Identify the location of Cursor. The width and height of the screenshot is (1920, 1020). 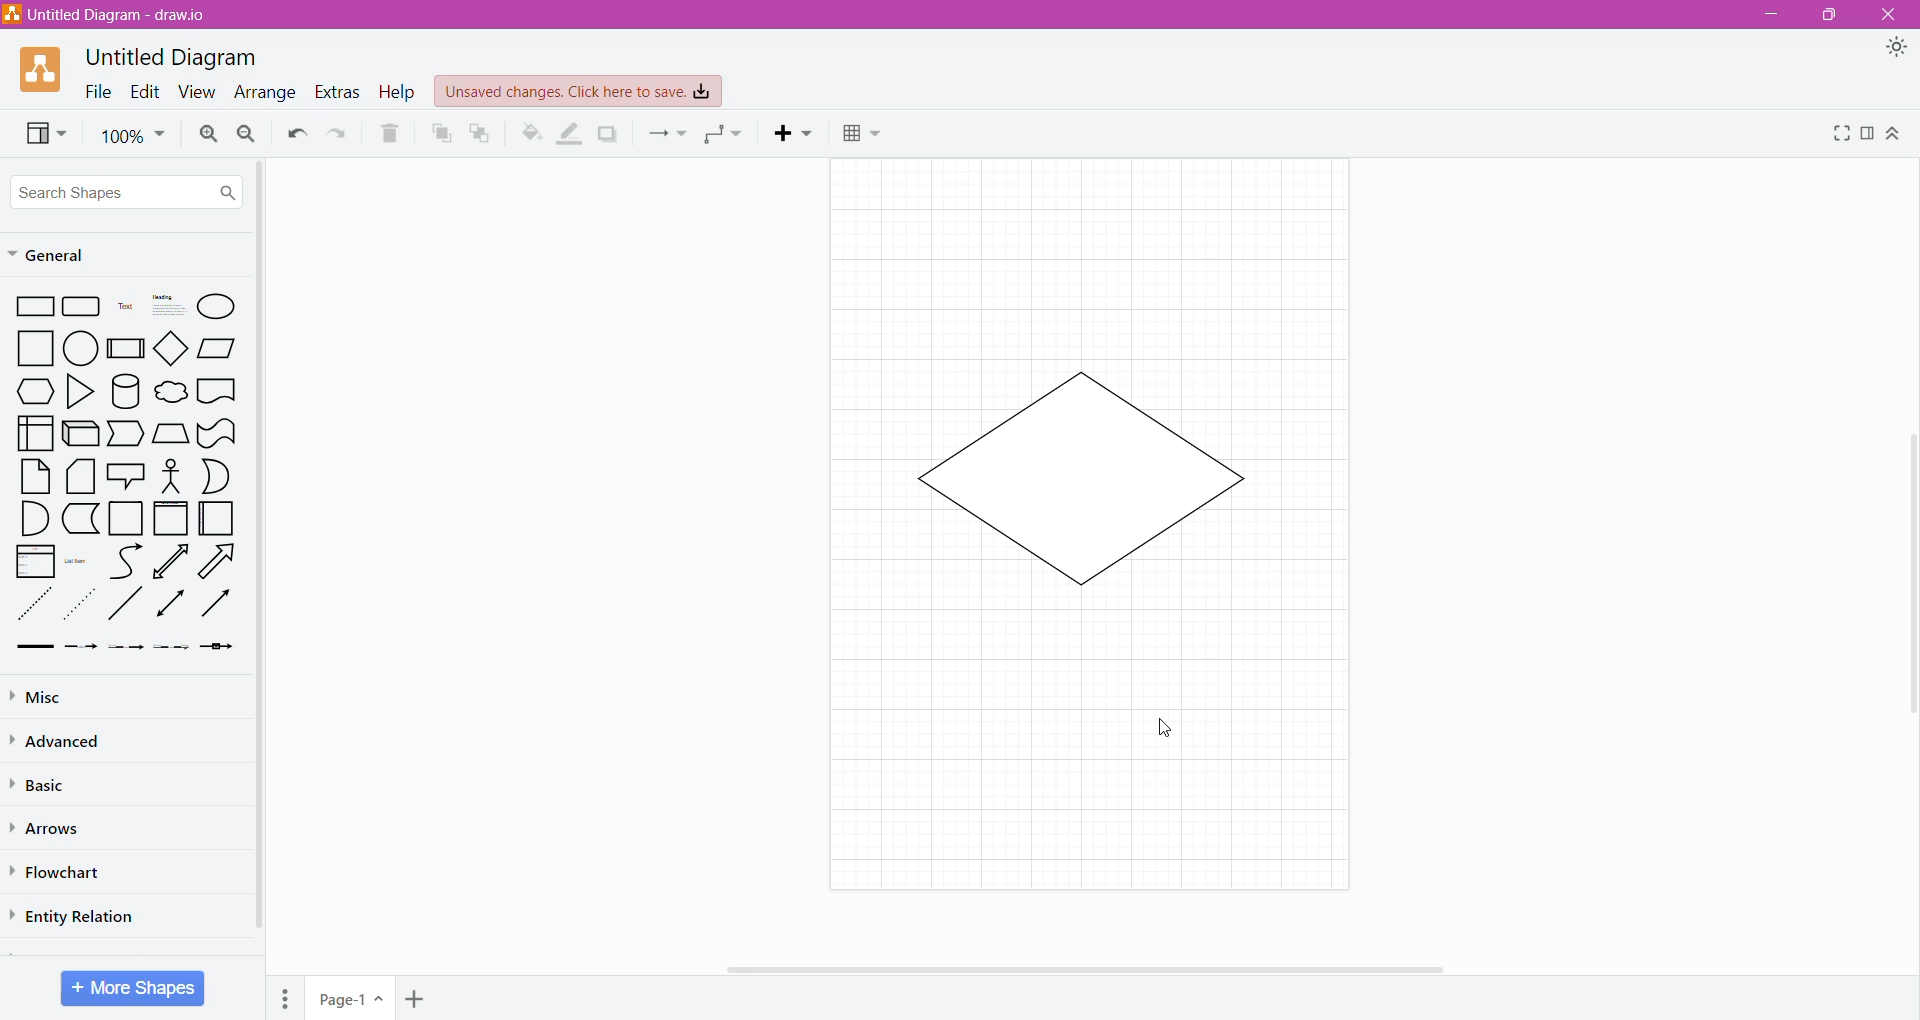
(1172, 730).